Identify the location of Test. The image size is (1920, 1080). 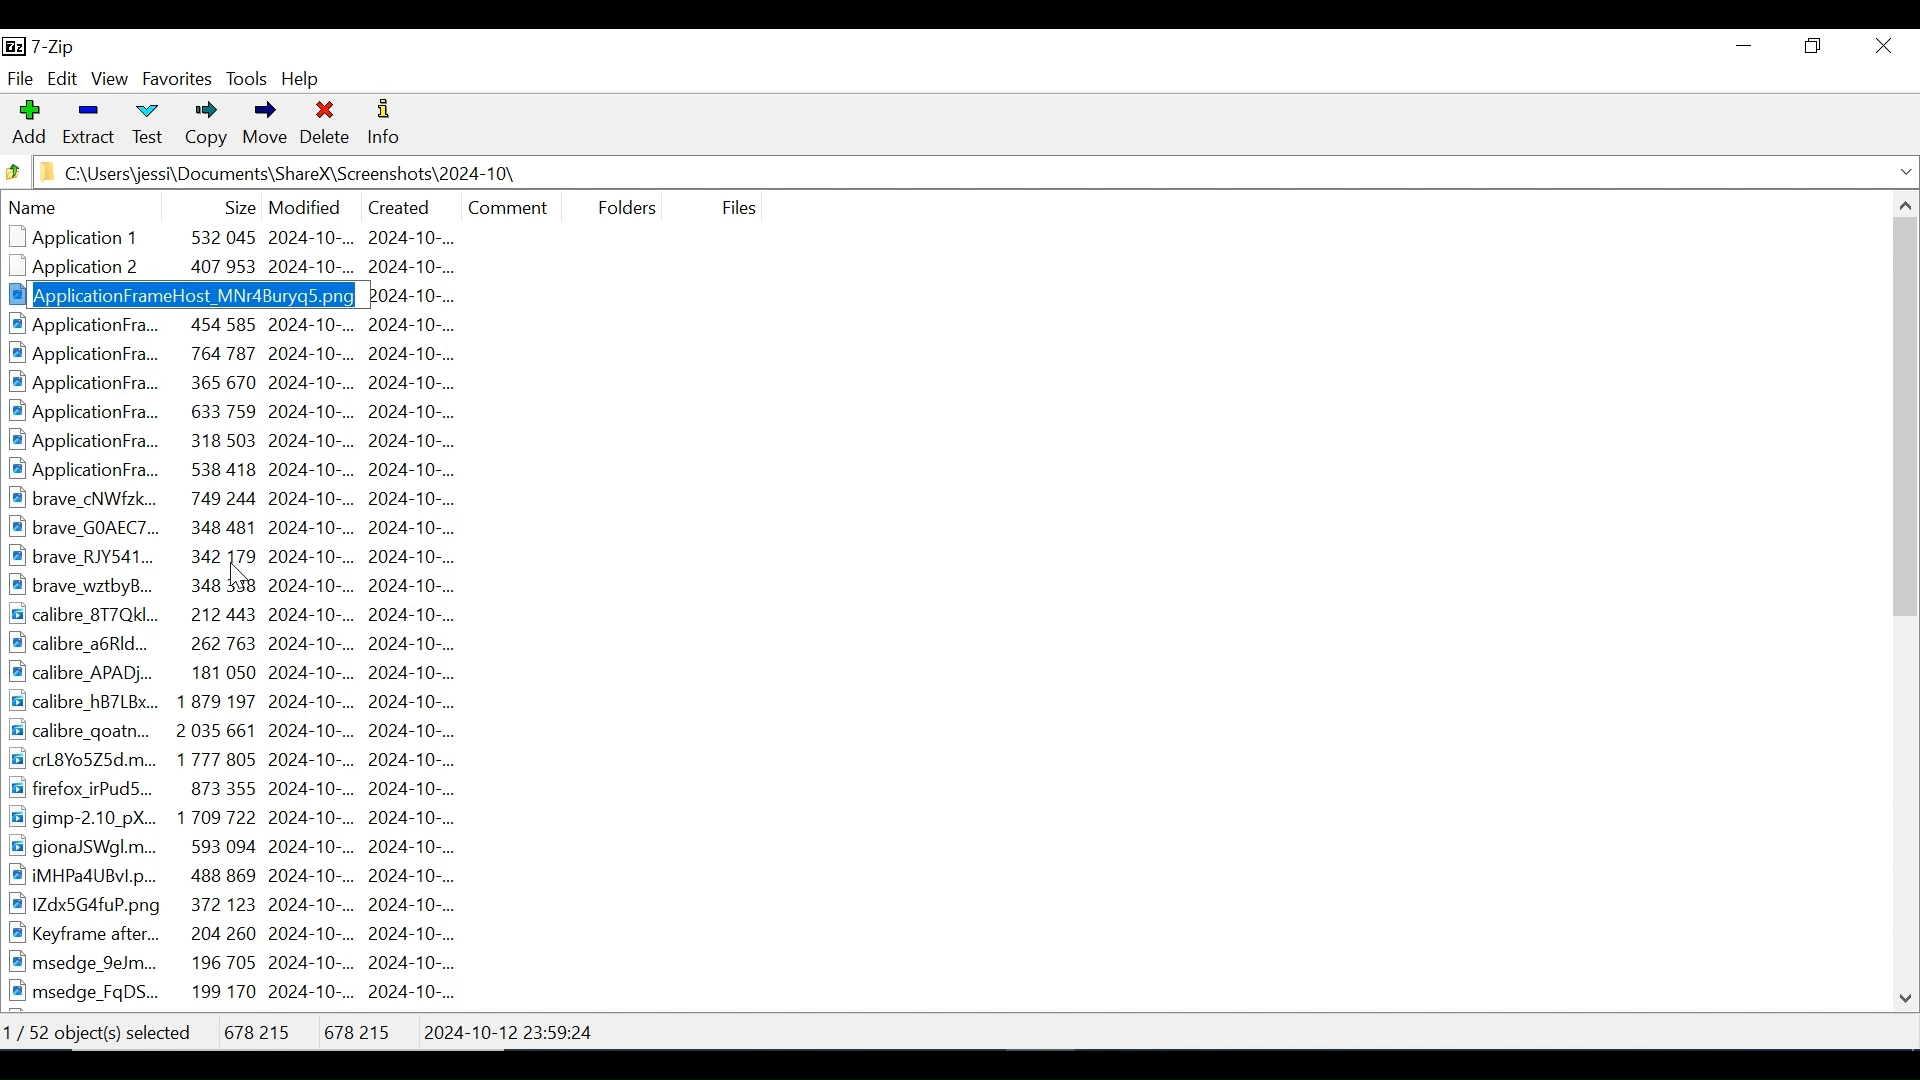
(145, 126).